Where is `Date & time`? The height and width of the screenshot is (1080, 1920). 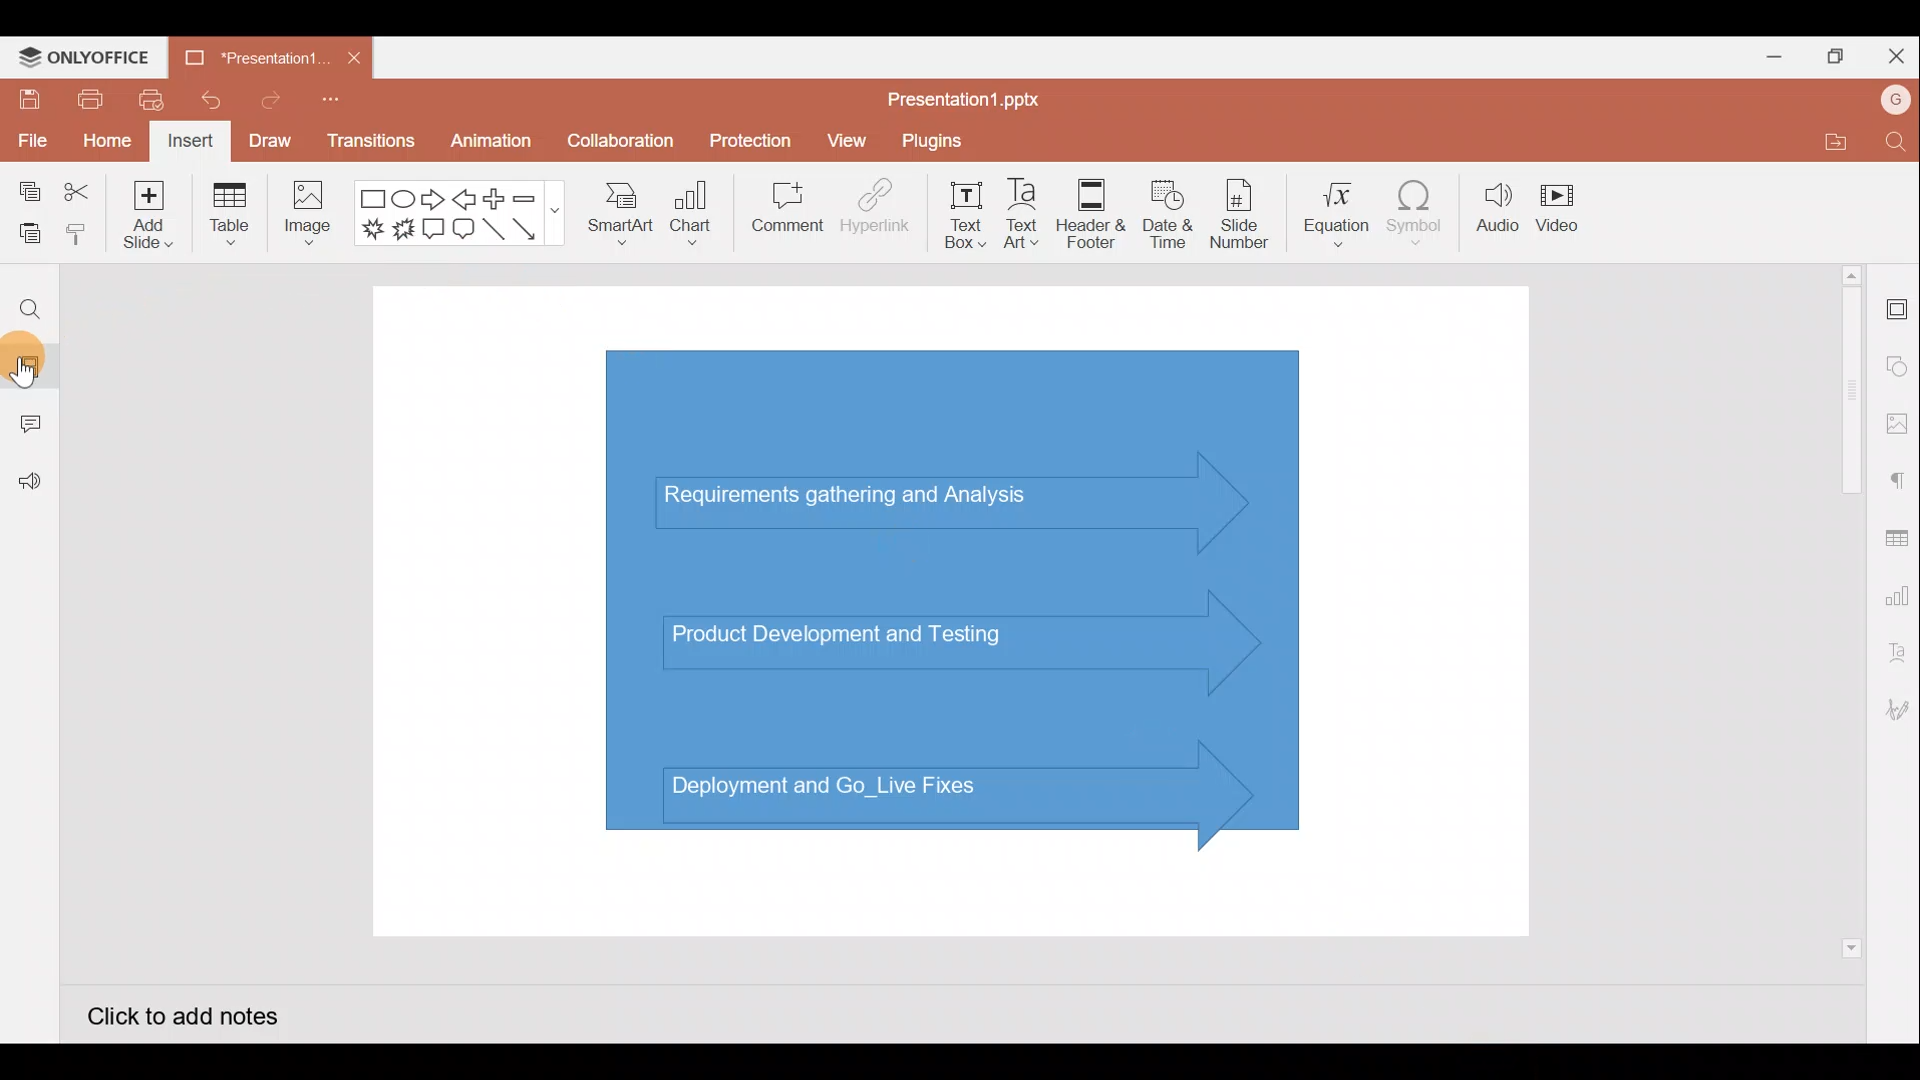 Date & time is located at coordinates (1172, 214).